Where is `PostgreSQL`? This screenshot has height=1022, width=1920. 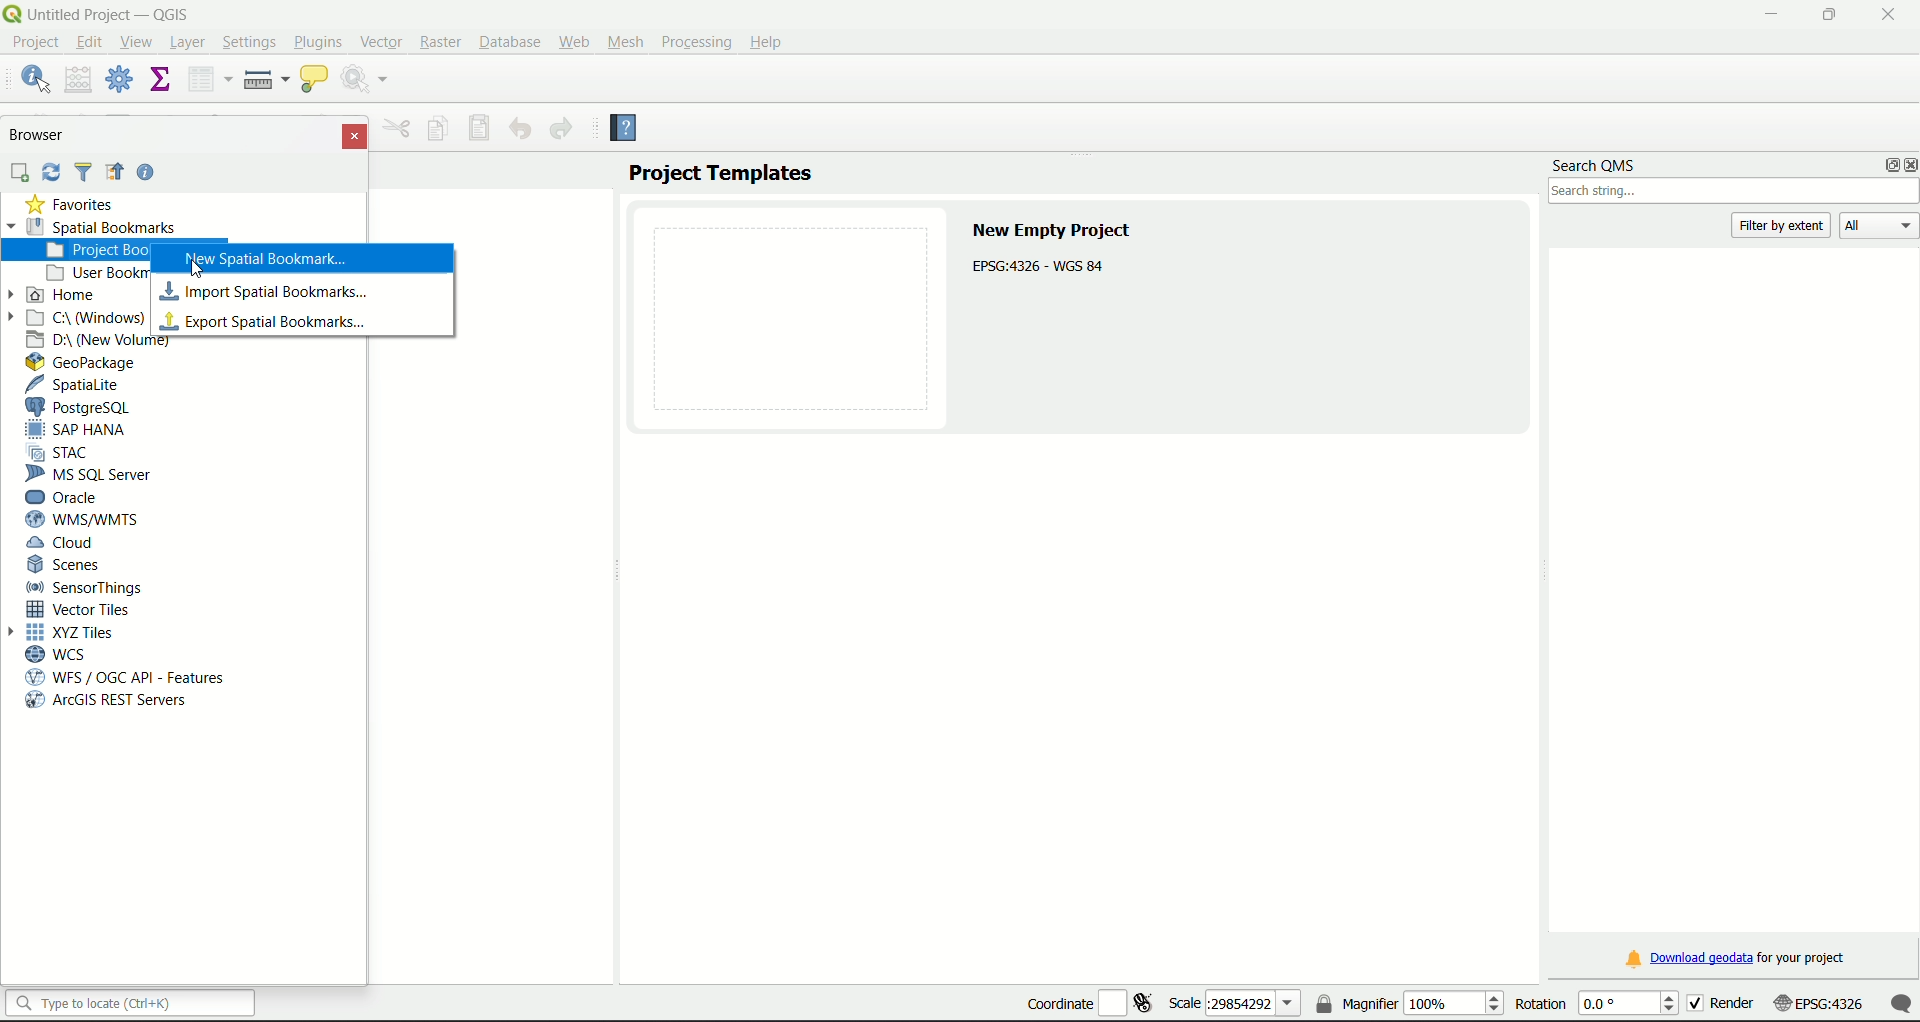
PostgreSQL is located at coordinates (91, 407).